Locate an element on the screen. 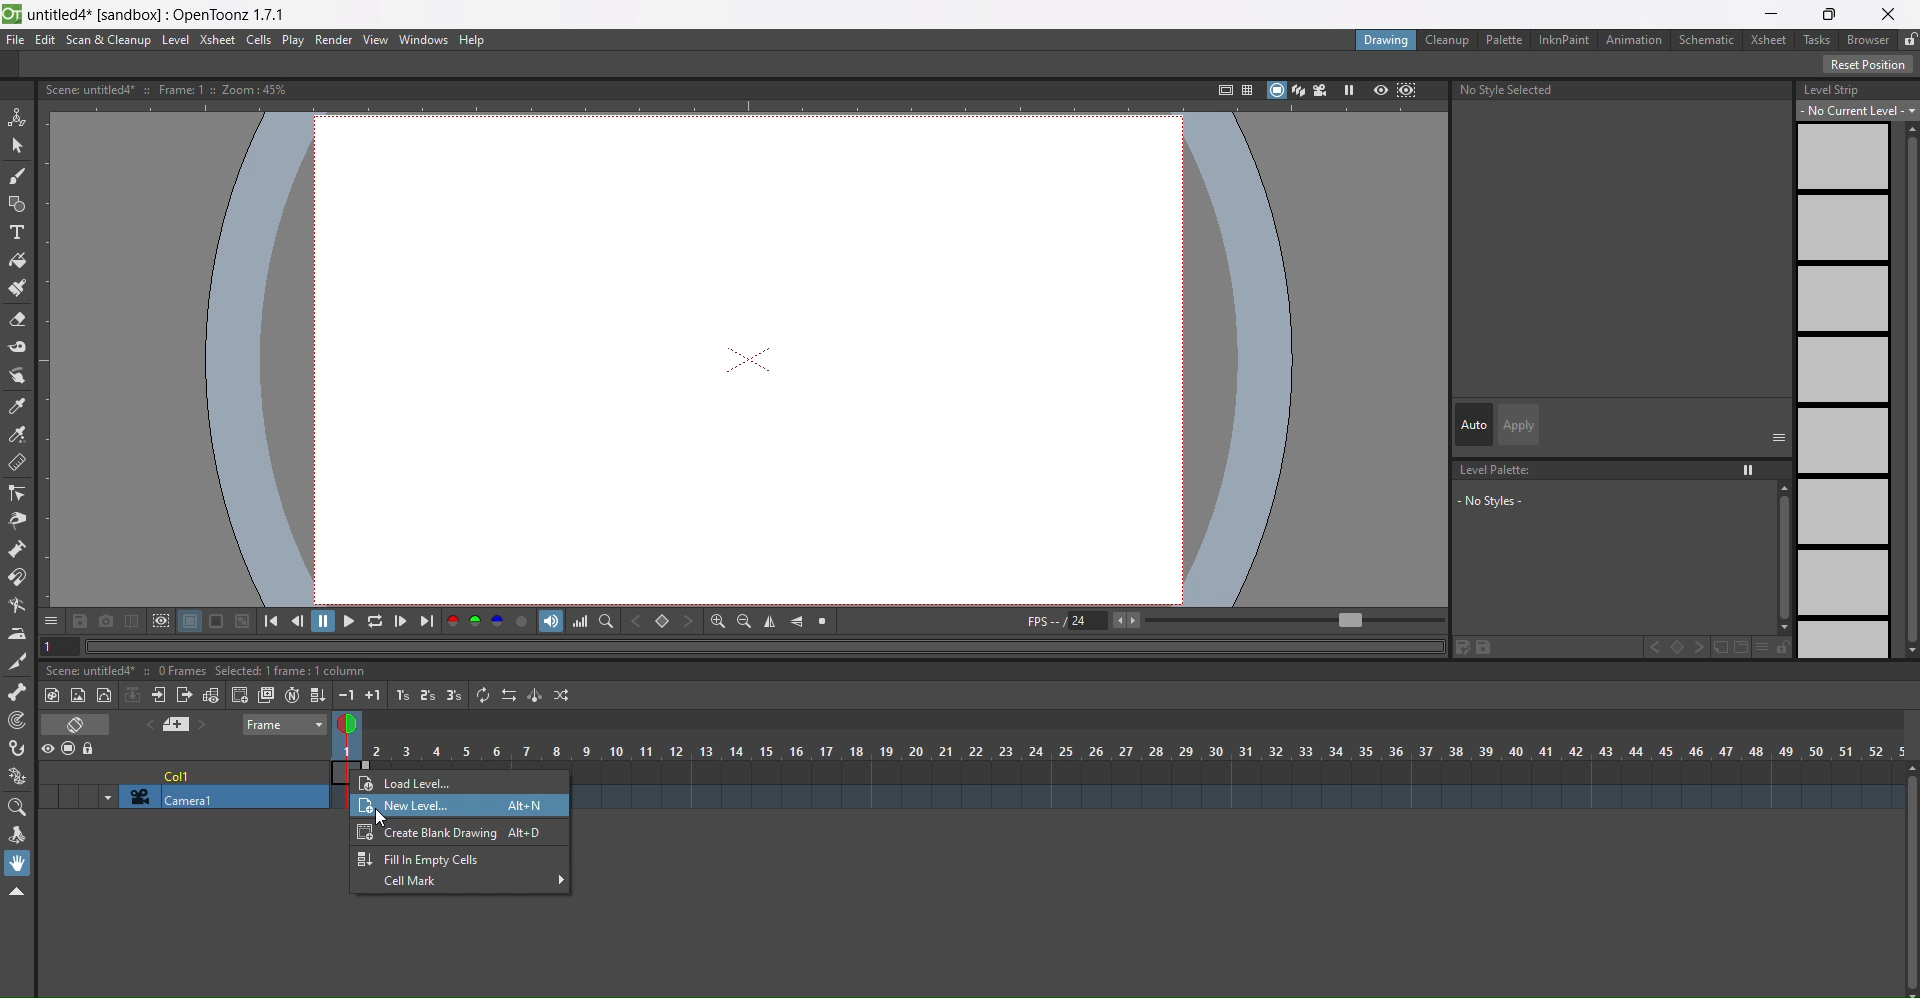 The width and height of the screenshot is (1920, 998). drawing is located at coordinates (1387, 42).